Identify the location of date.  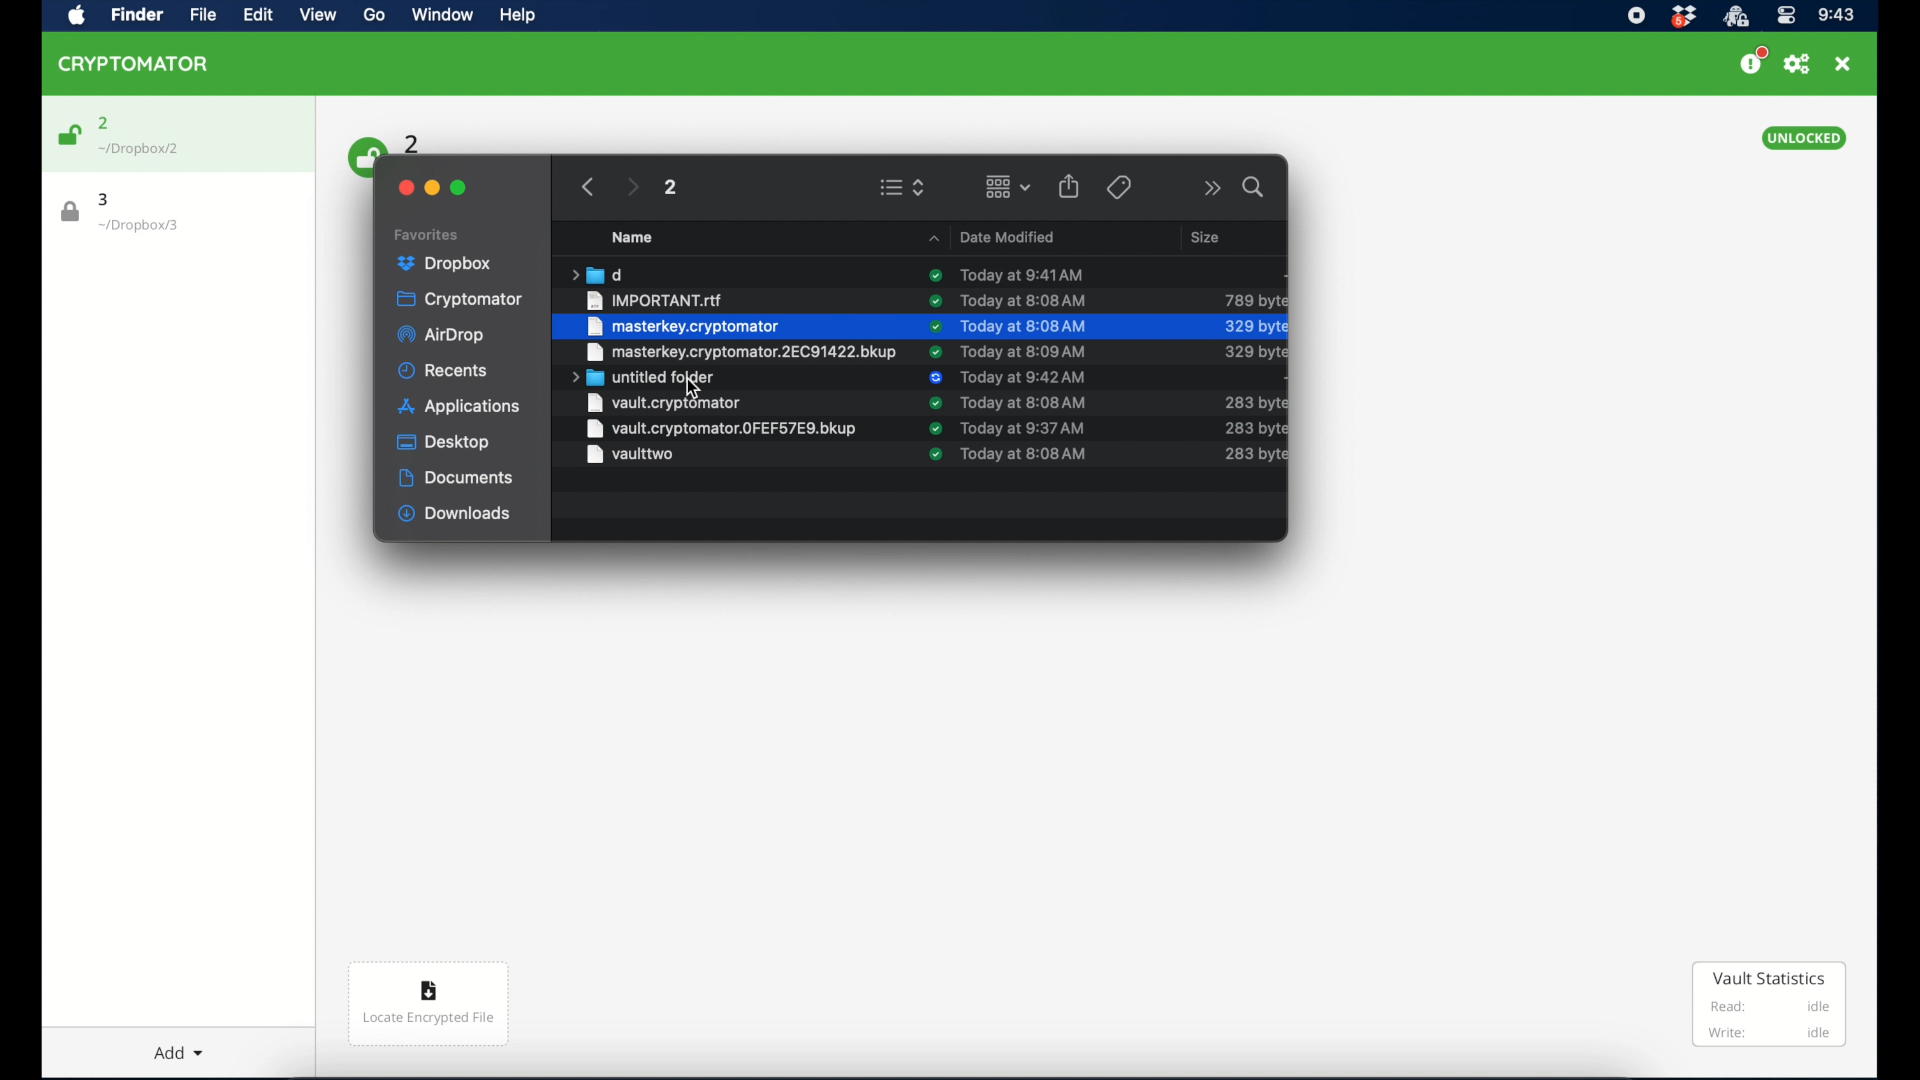
(1023, 429).